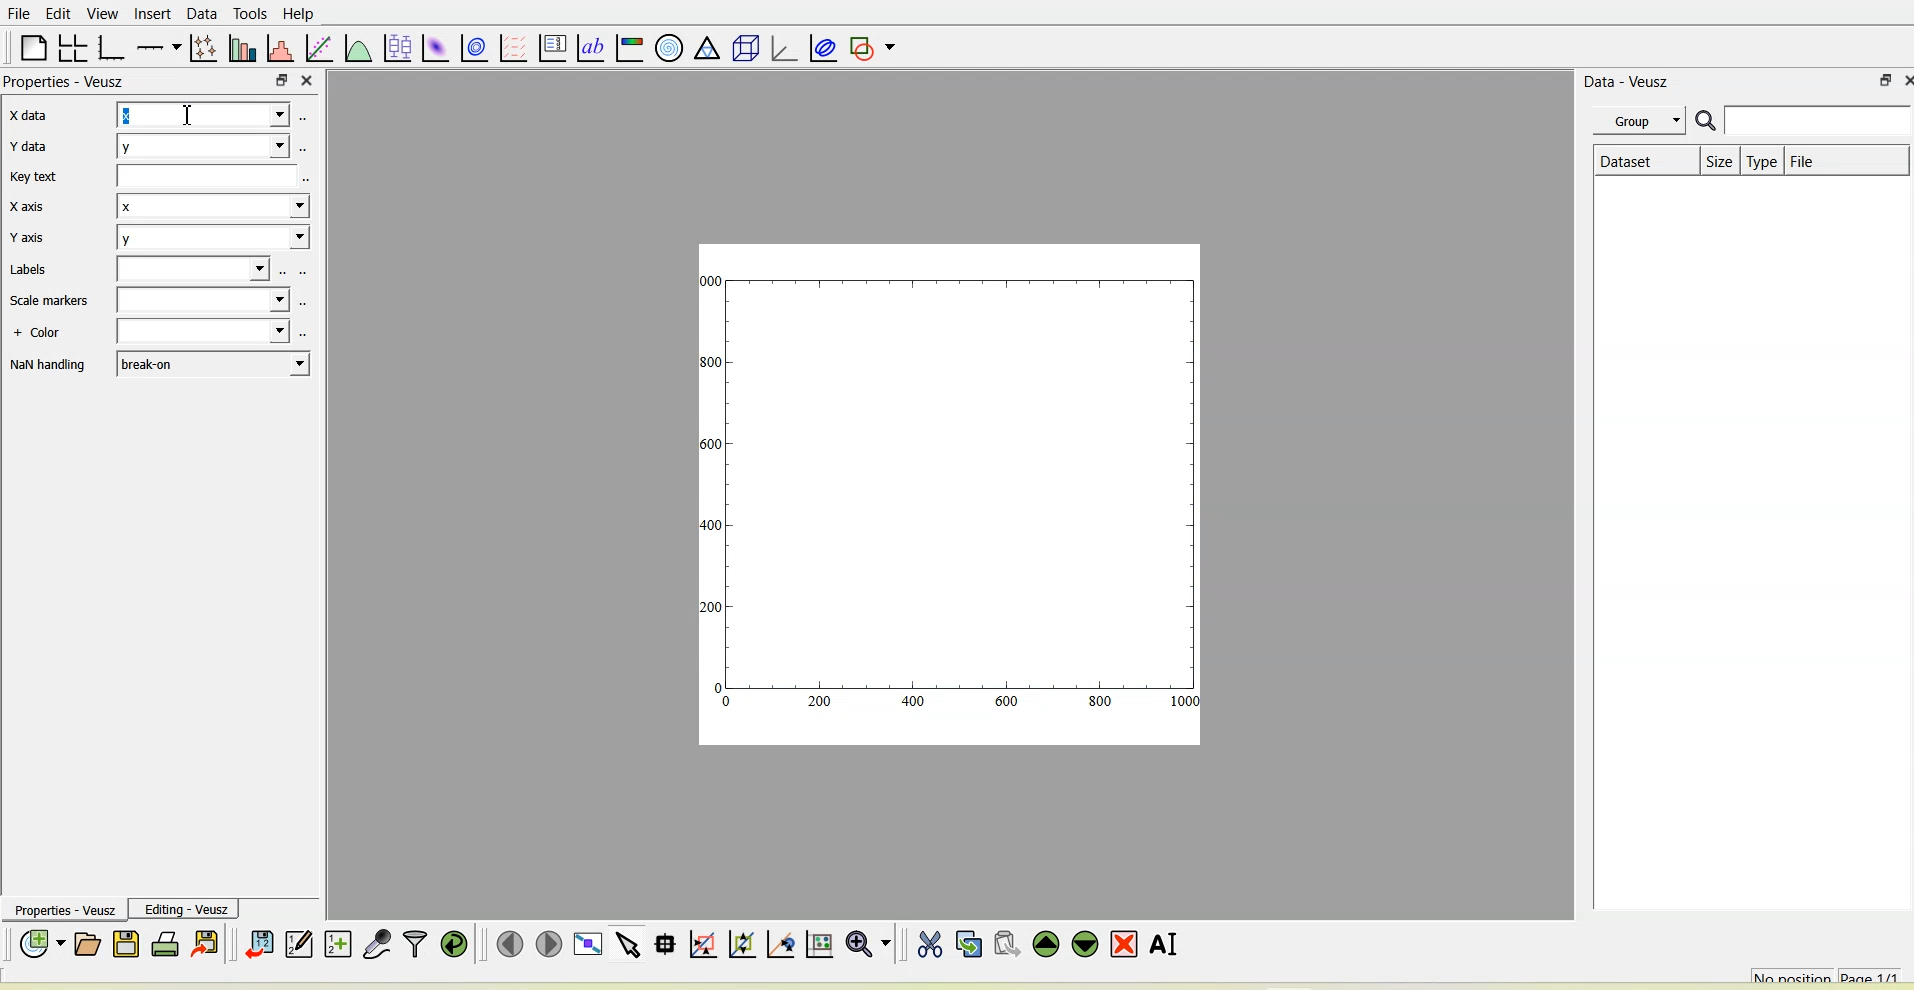 This screenshot has width=1914, height=990. I want to click on 1000, so click(1185, 702).